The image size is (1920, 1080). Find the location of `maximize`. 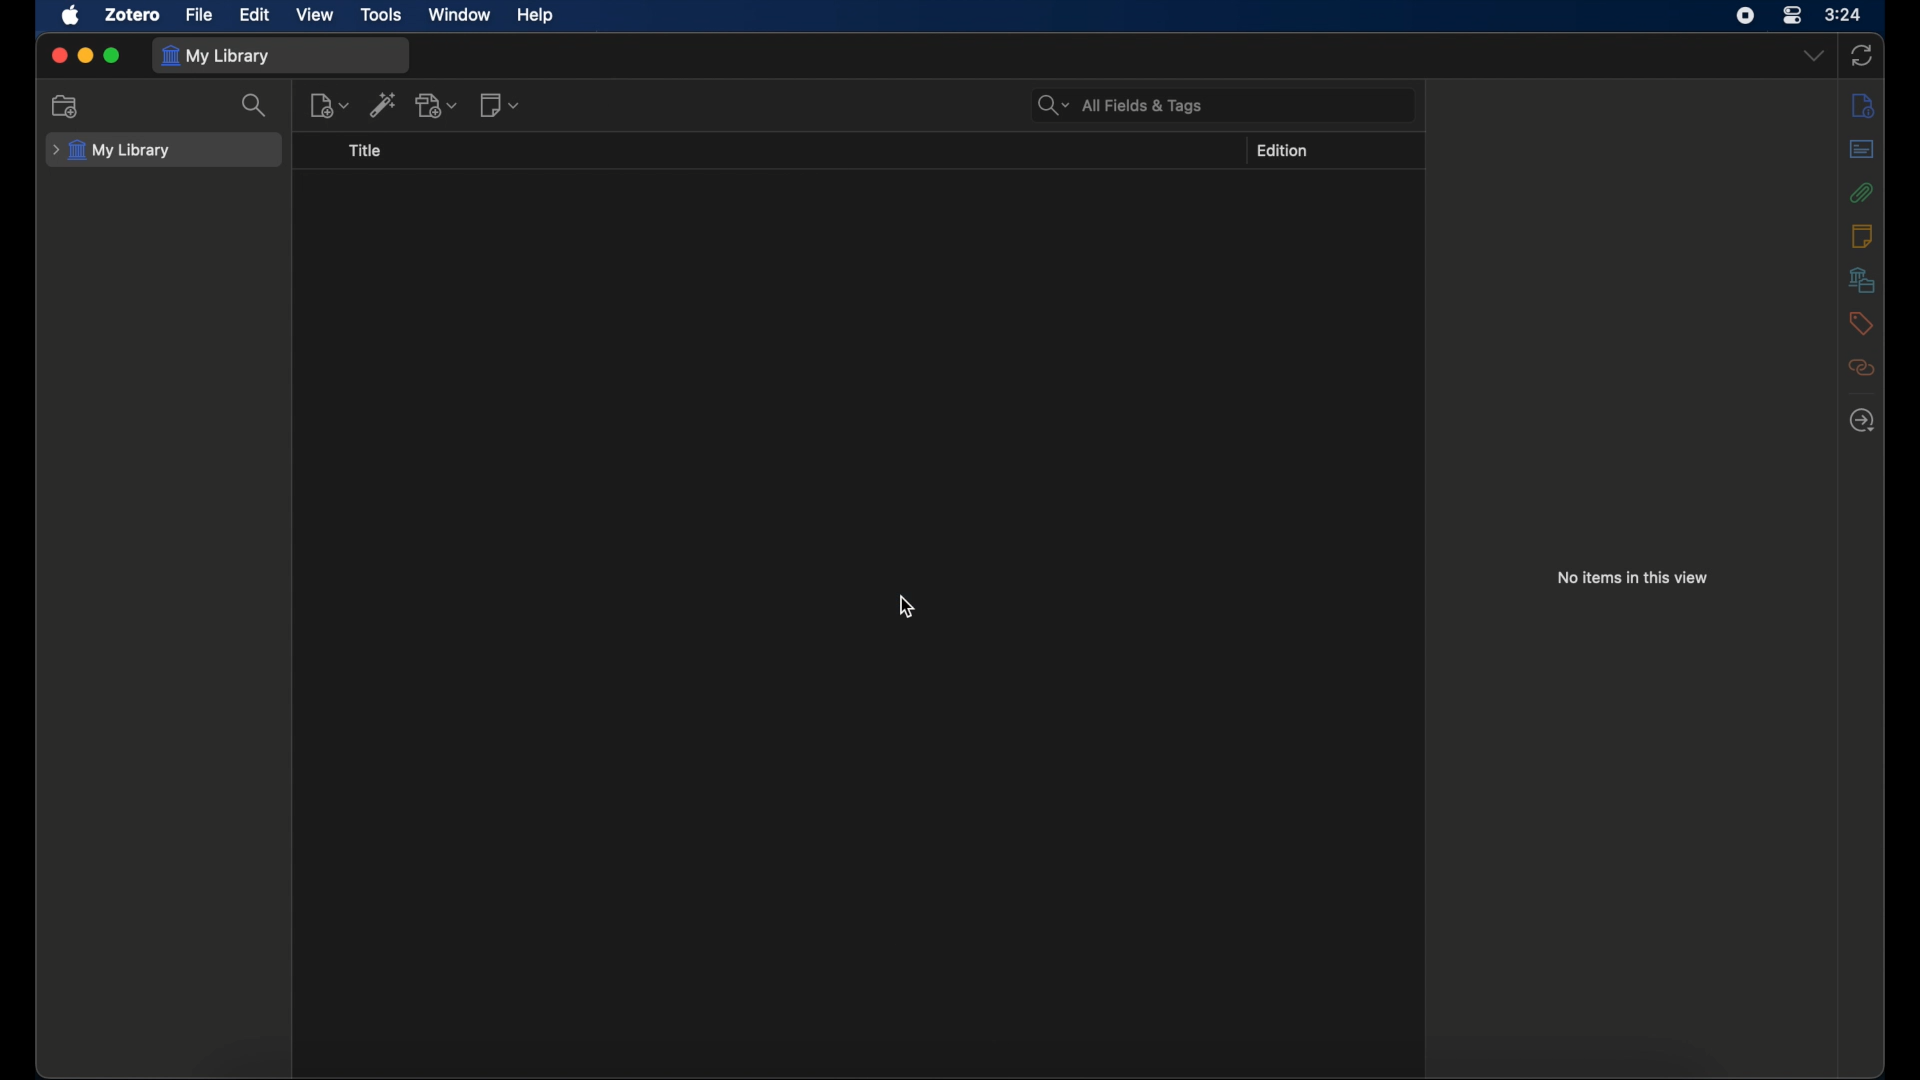

maximize is located at coordinates (114, 56).